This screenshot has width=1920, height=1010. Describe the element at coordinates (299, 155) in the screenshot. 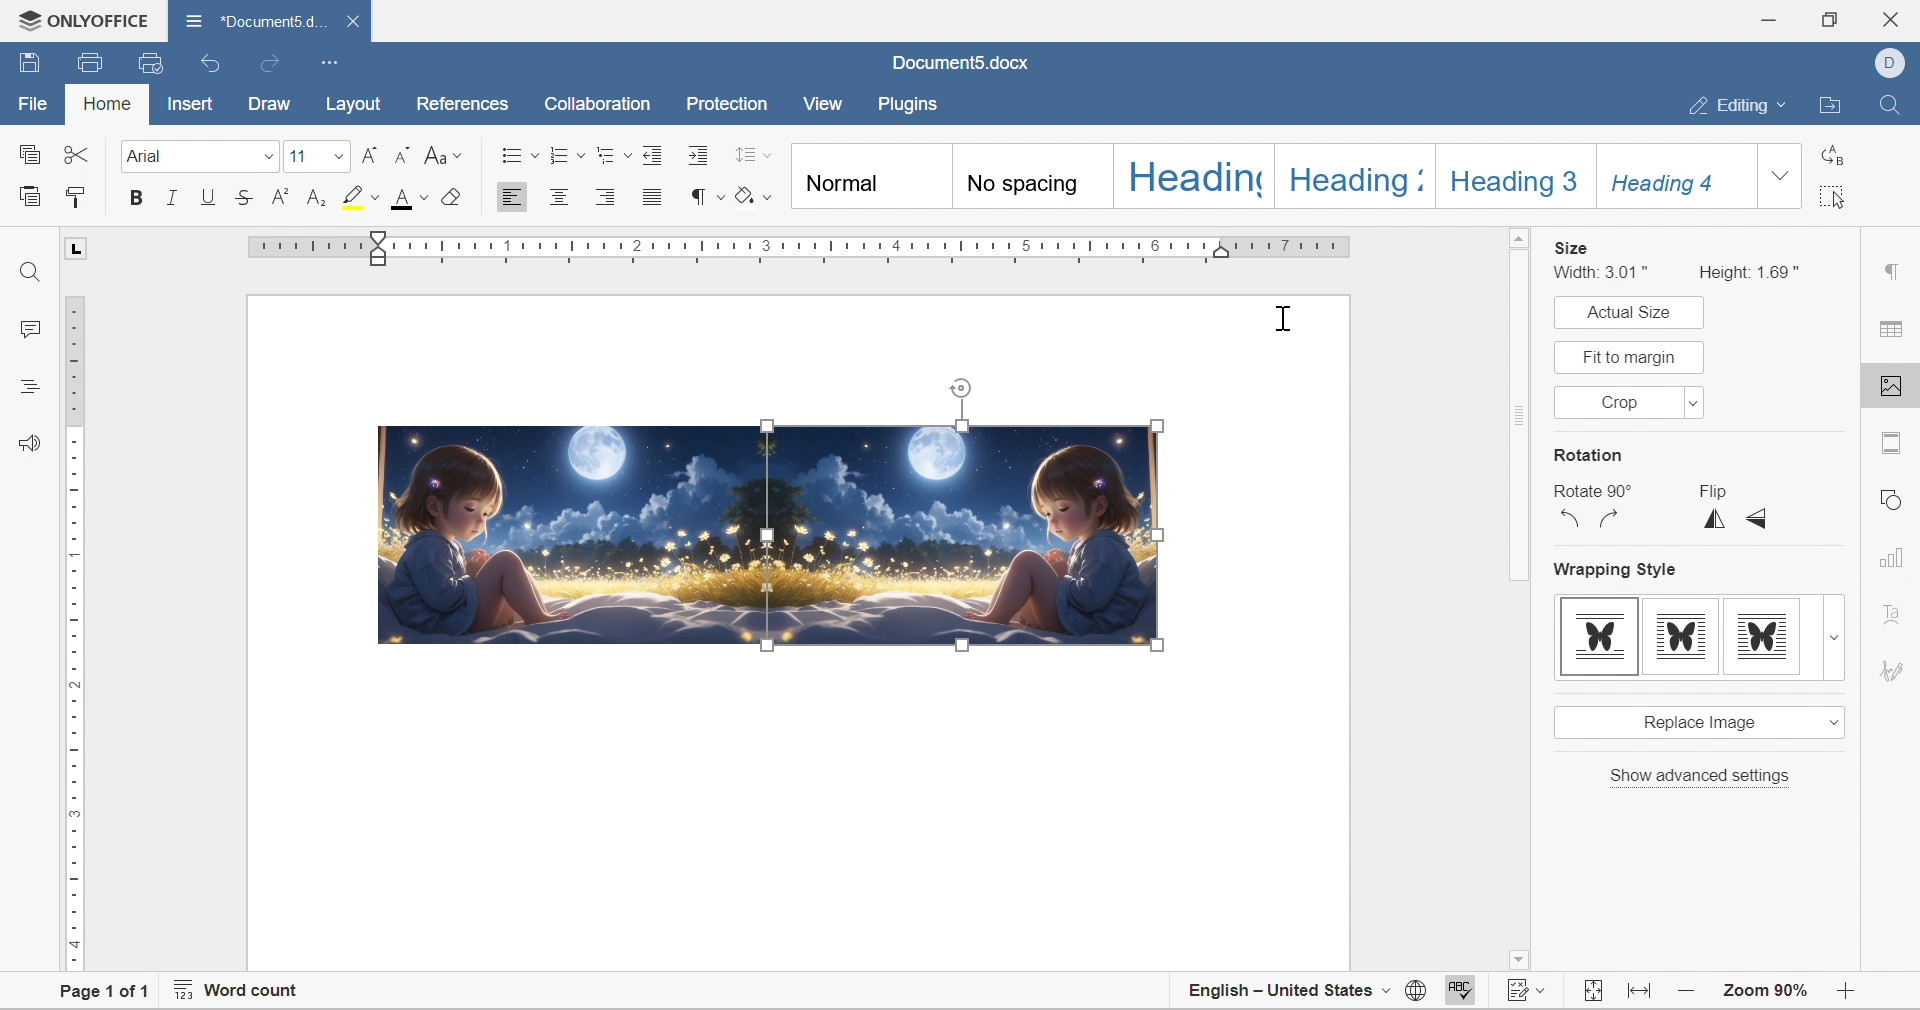

I see `font size` at that location.